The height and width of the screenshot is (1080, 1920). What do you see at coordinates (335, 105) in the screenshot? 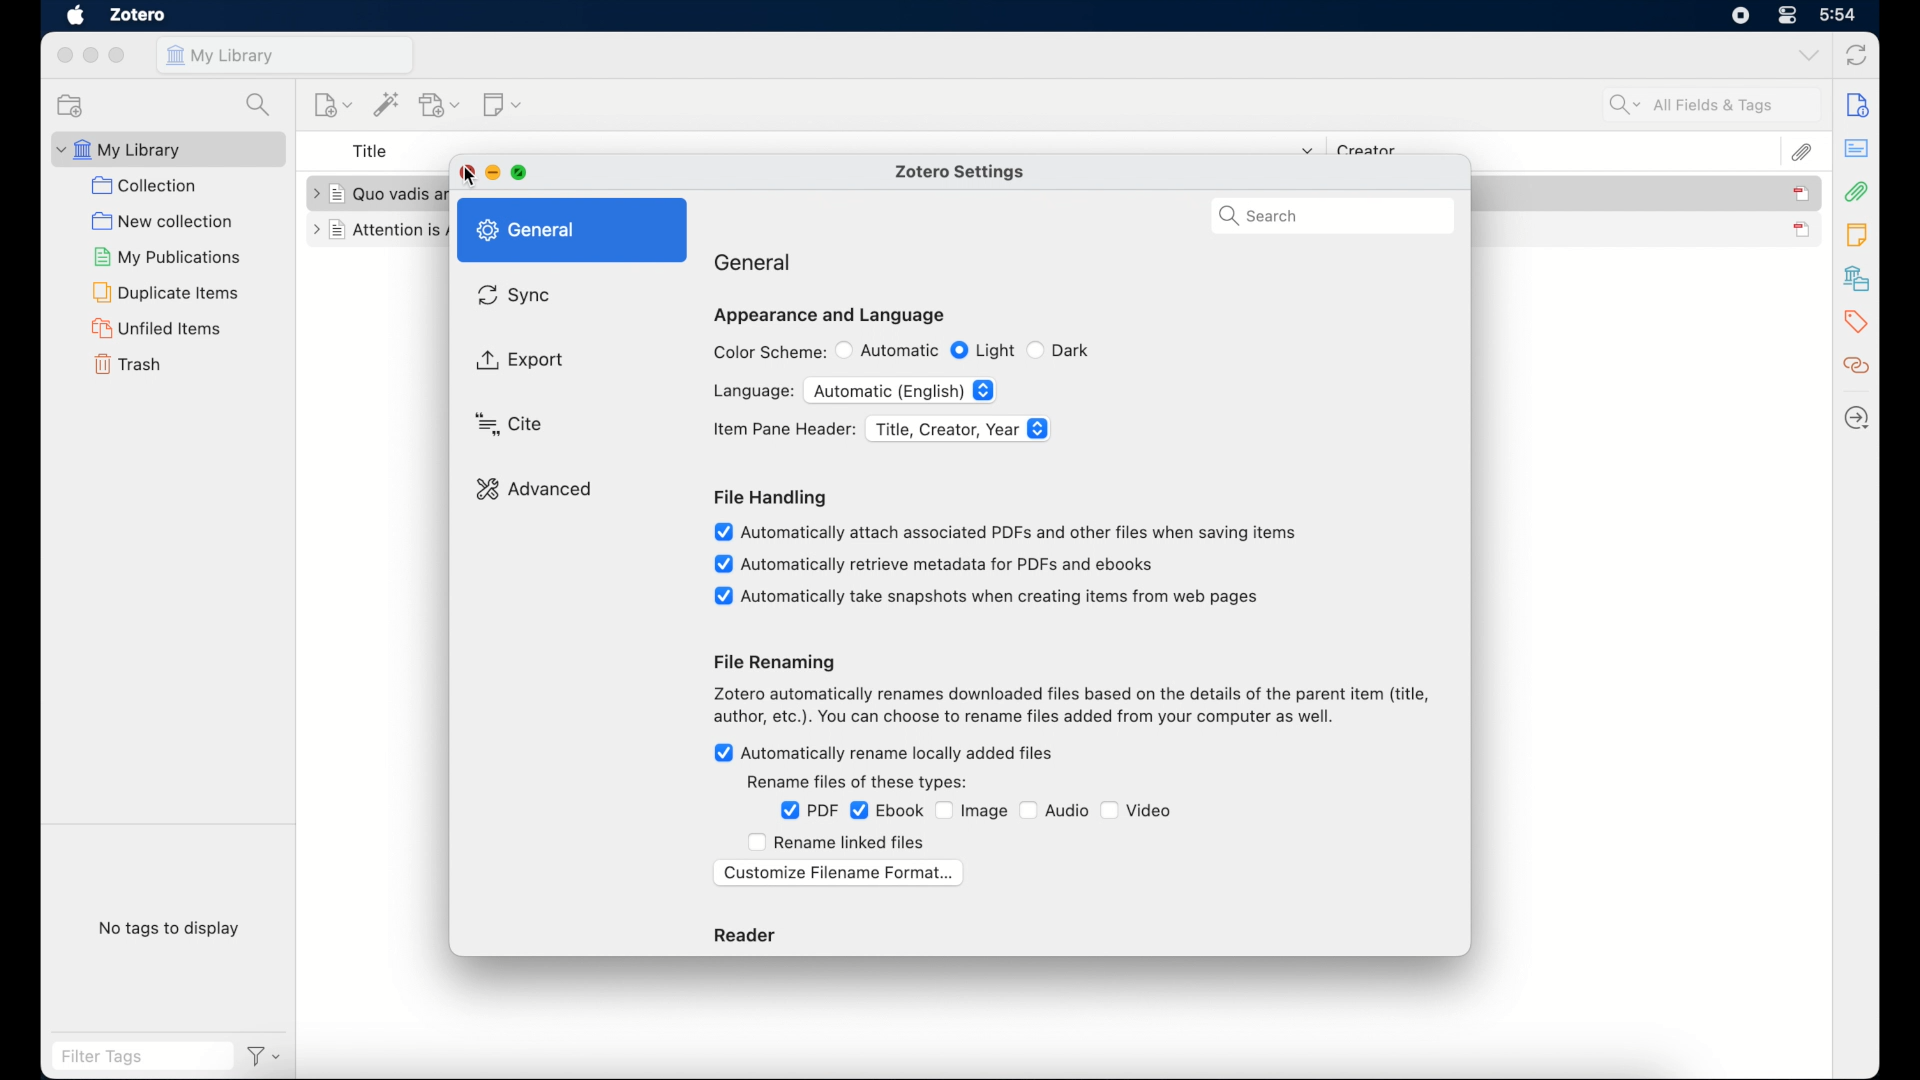
I see `new item` at bounding box center [335, 105].